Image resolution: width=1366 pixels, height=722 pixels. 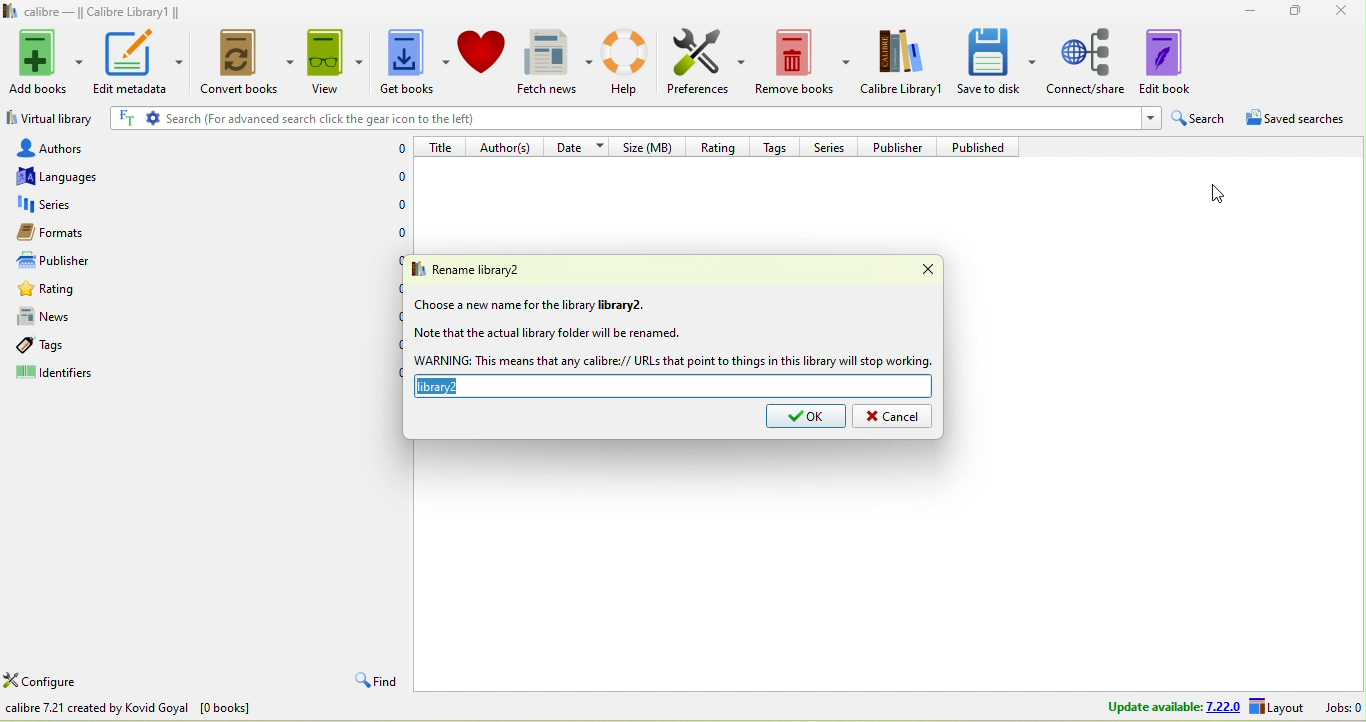 What do you see at coordinates (1343, 707) in the screenshot?
I see `jobs 0` at bounding box center [1343, 707].